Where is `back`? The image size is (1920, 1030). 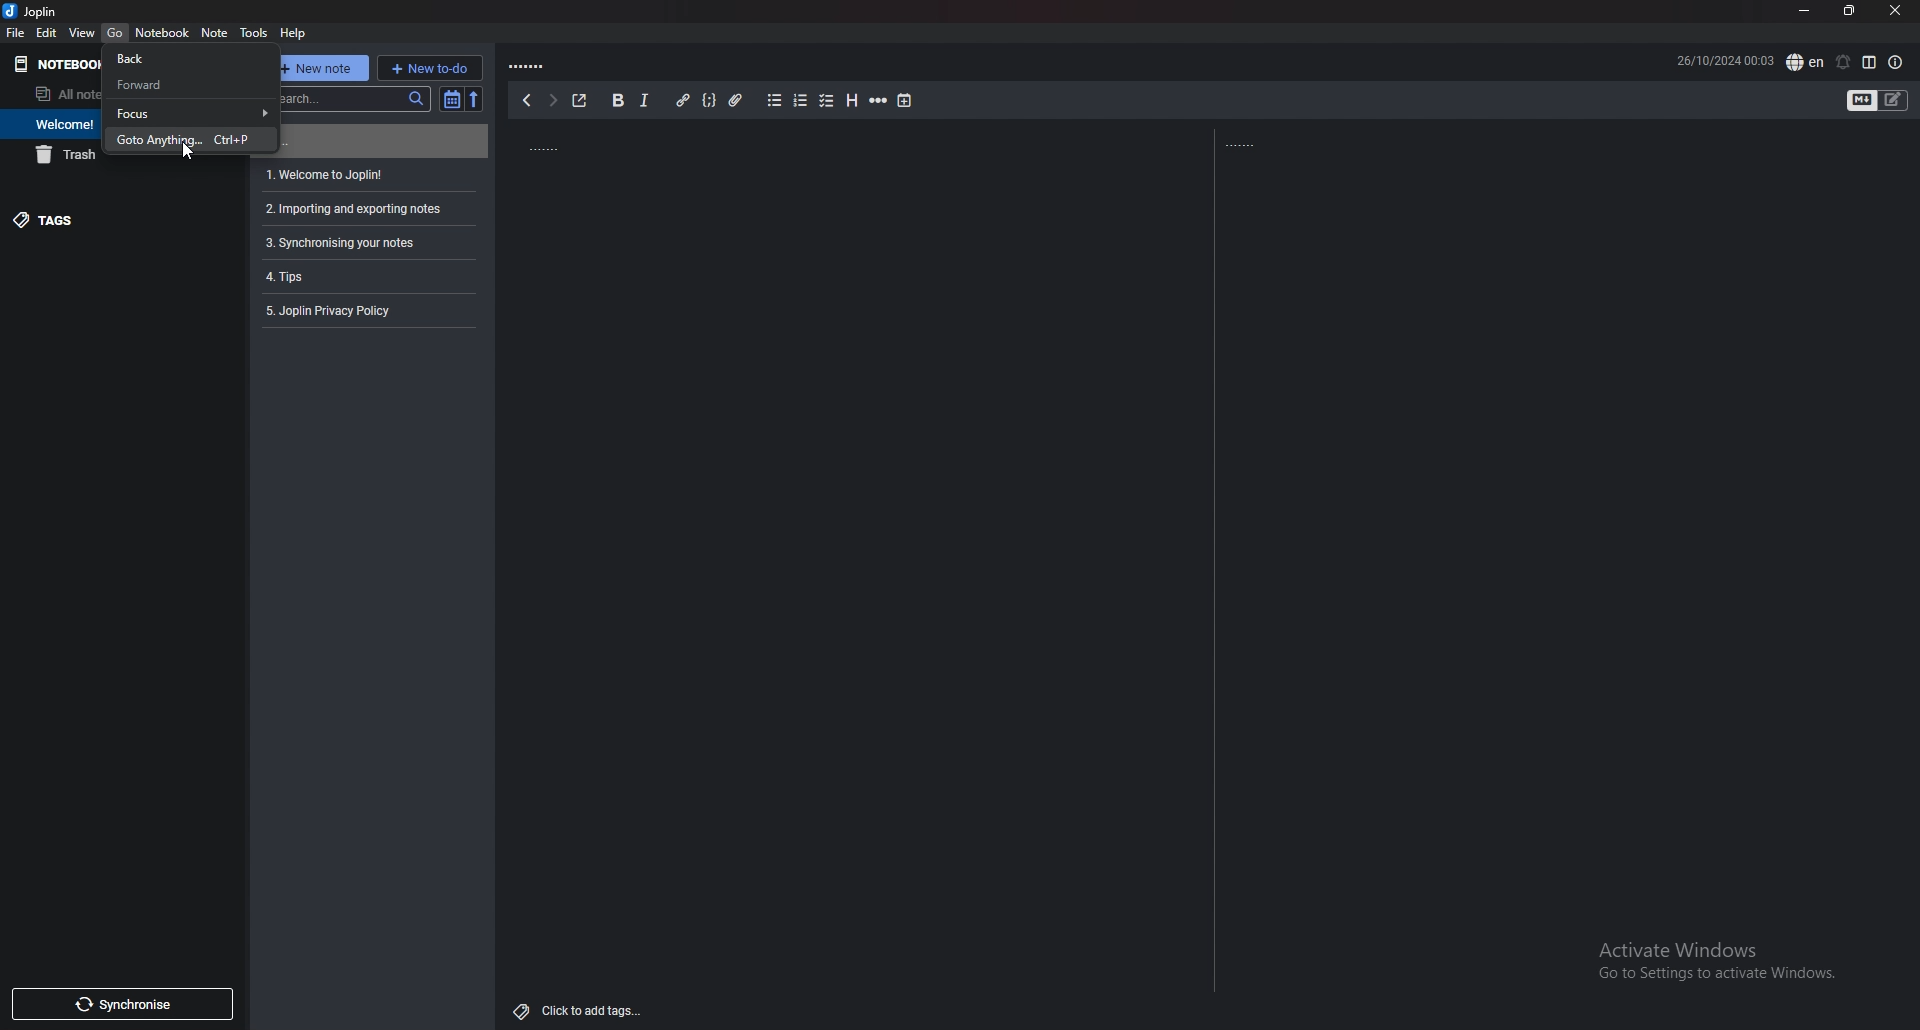
back is located at coordinates (525, 101).